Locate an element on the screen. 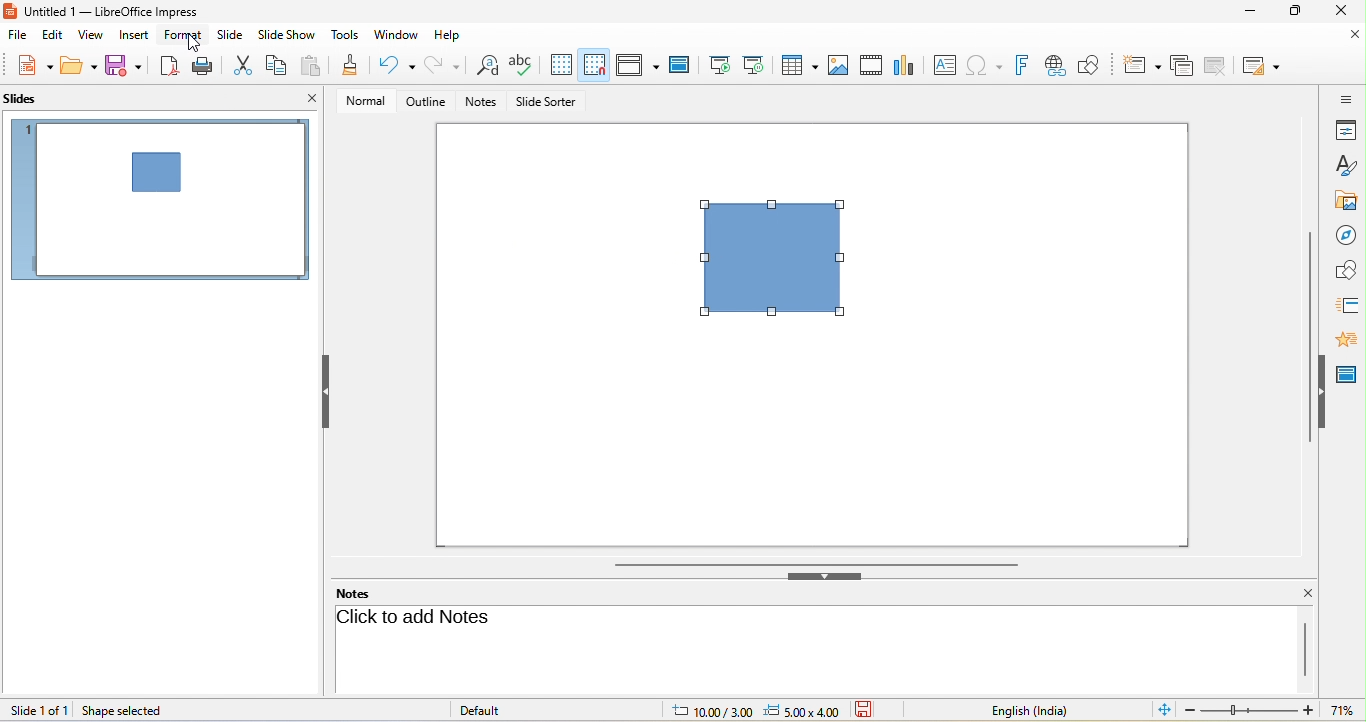 The width and height of the screenshot is (1366, 722). shape selected is located at coordinates (124, 711).